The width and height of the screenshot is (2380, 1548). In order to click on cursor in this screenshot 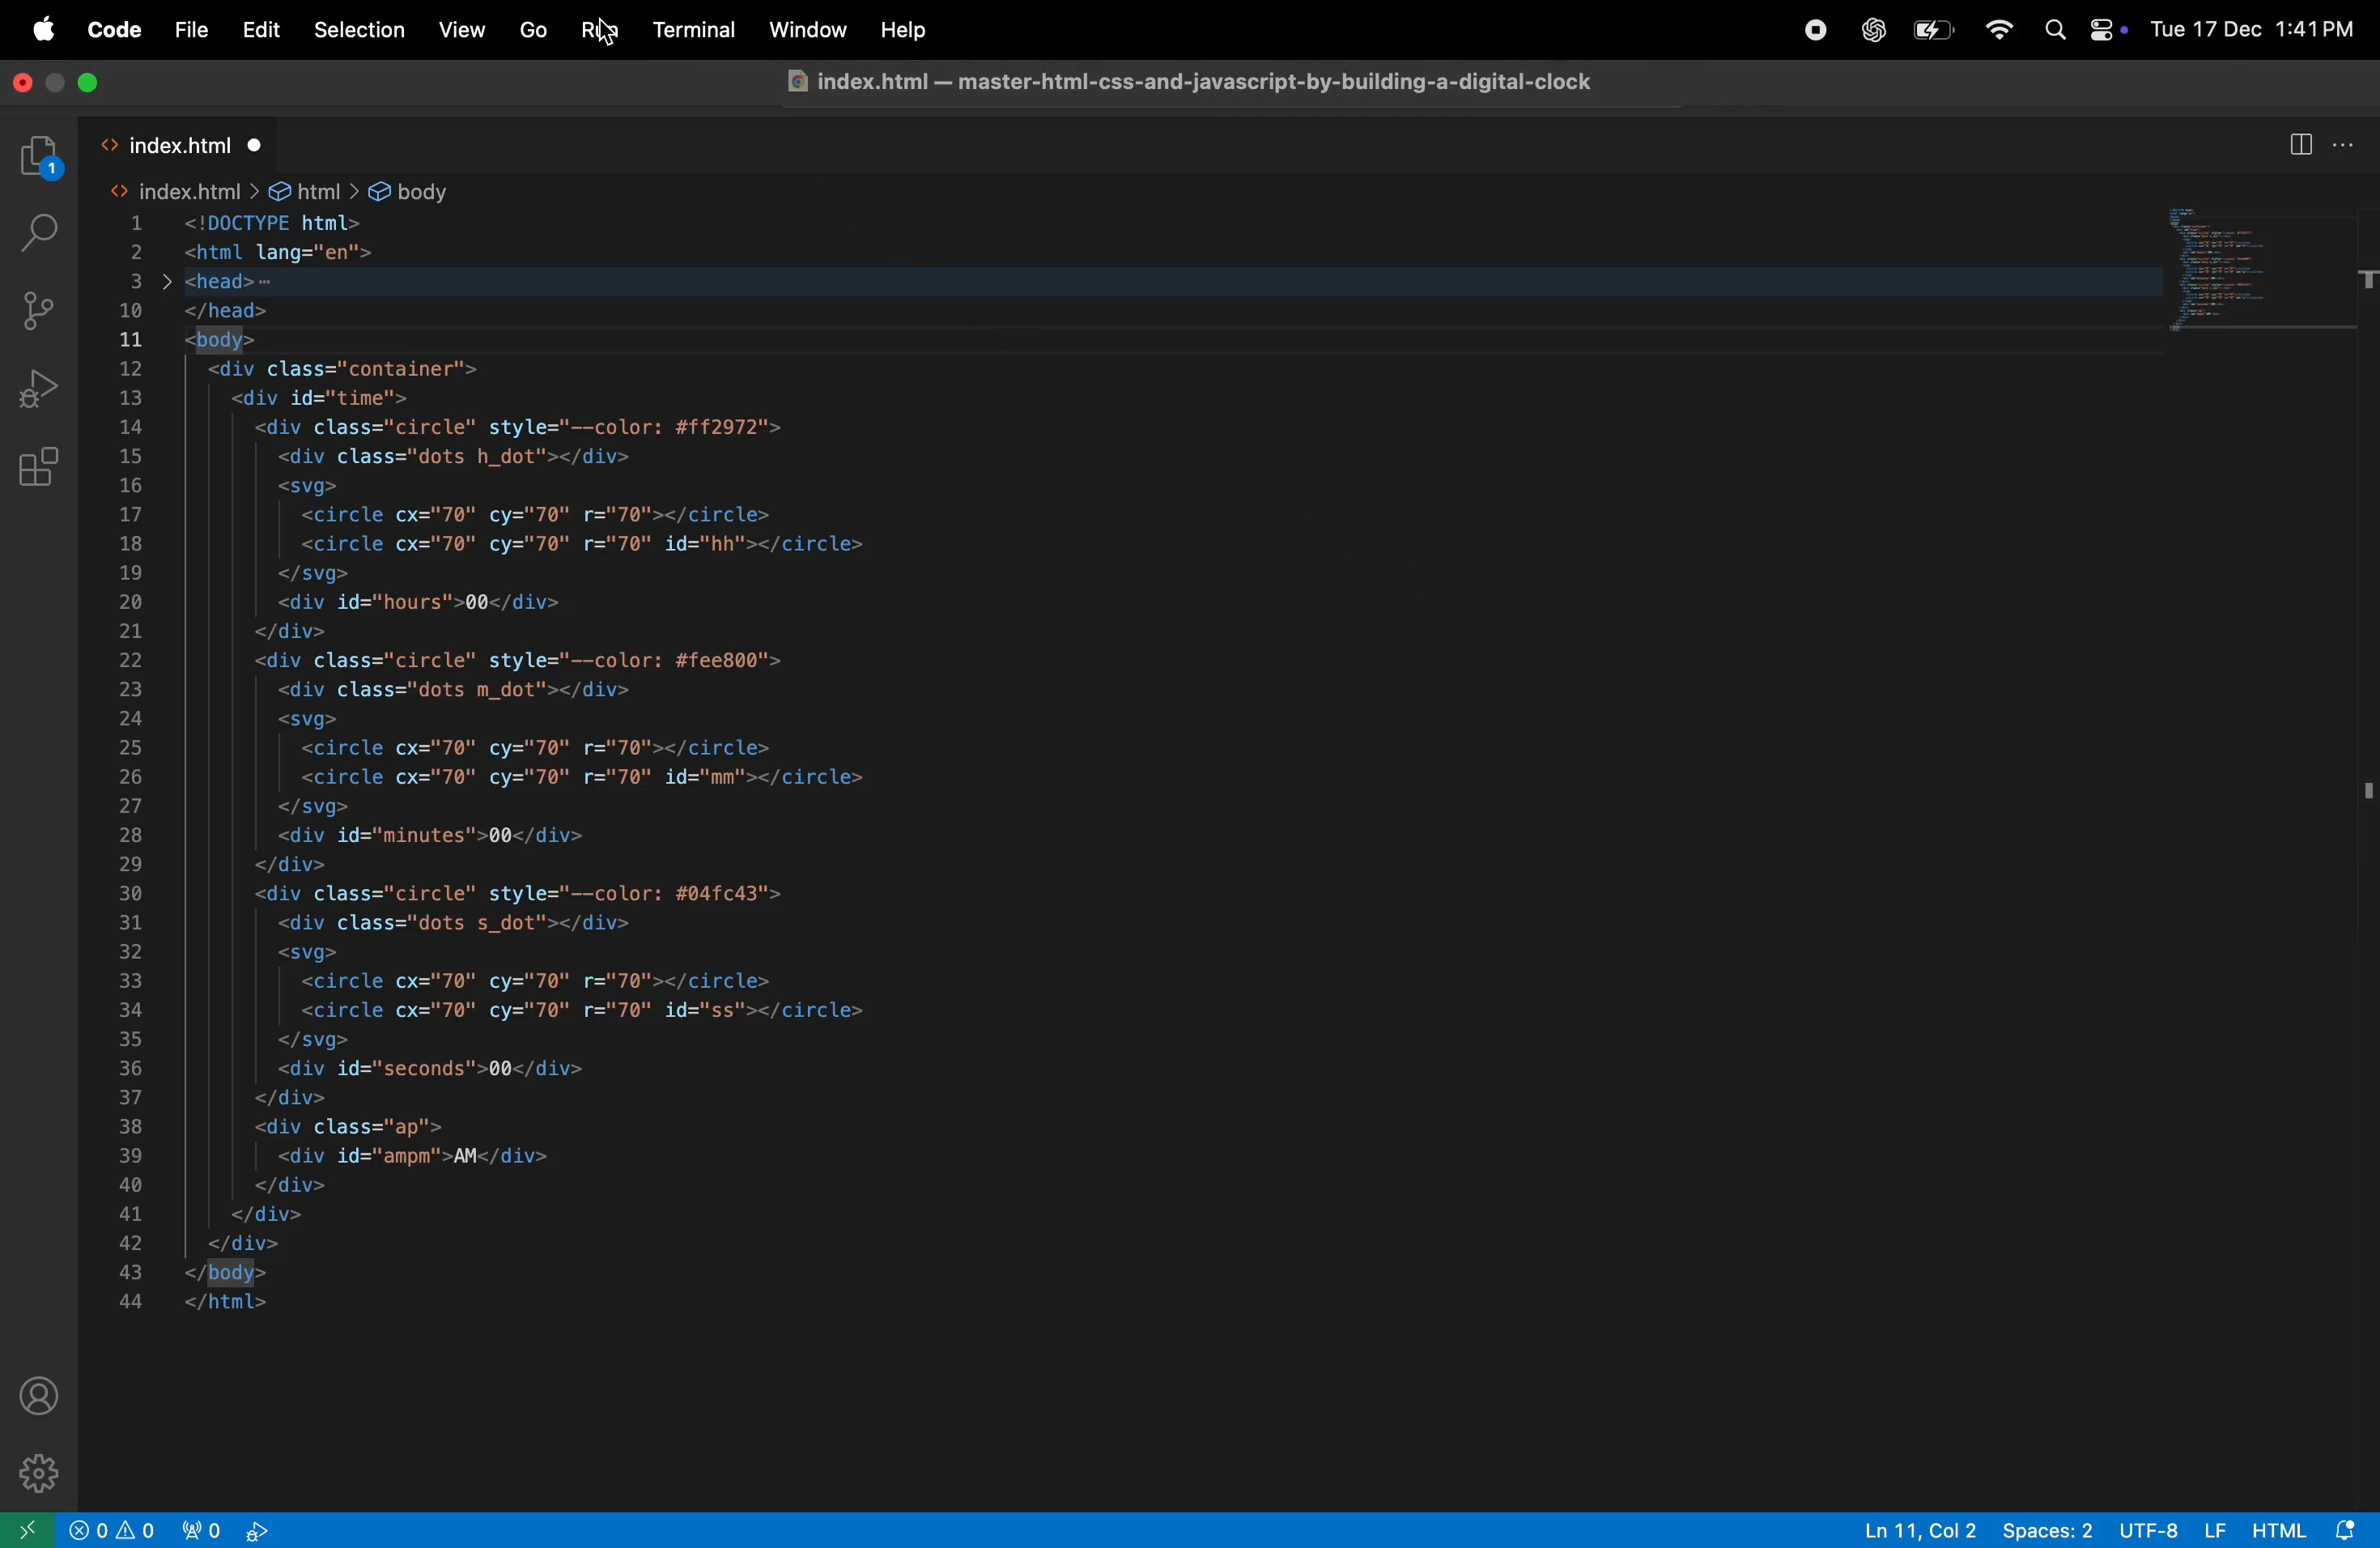, I will do `click(609, 35)`.